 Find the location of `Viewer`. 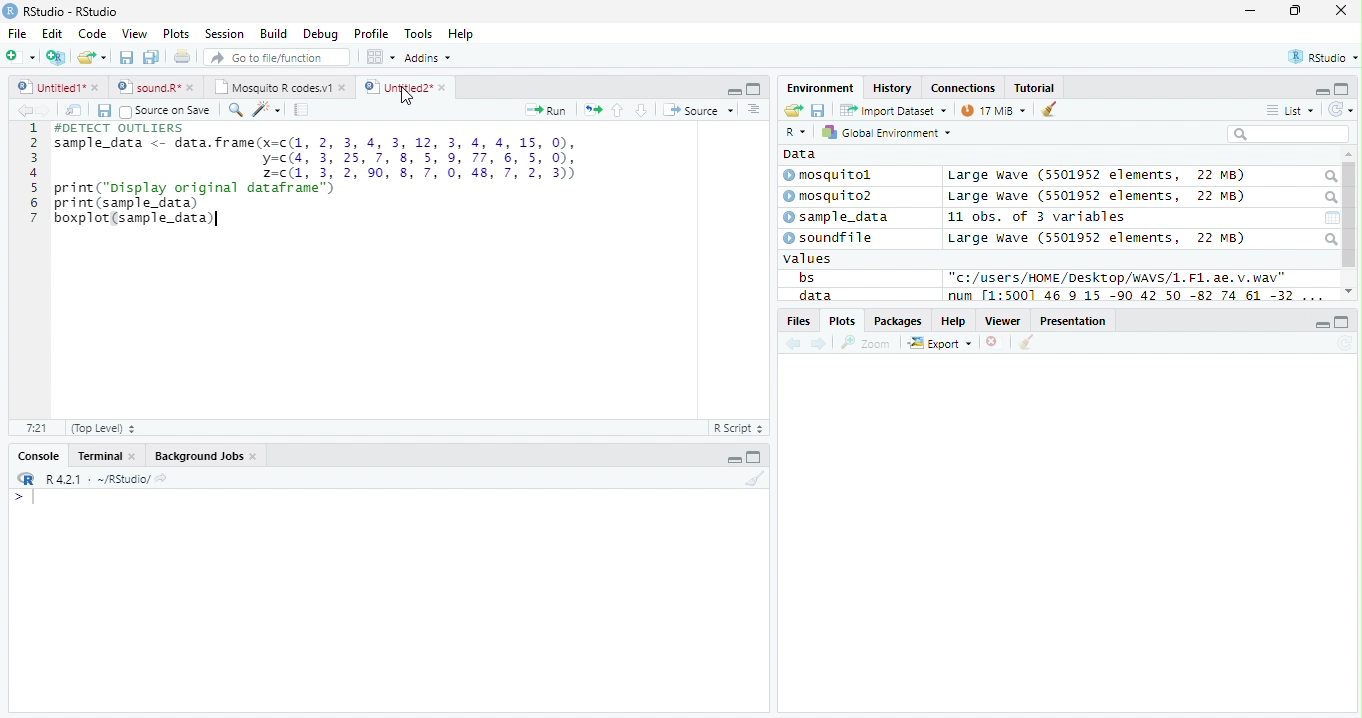

Viewer is located at coordinates (1003, 321).